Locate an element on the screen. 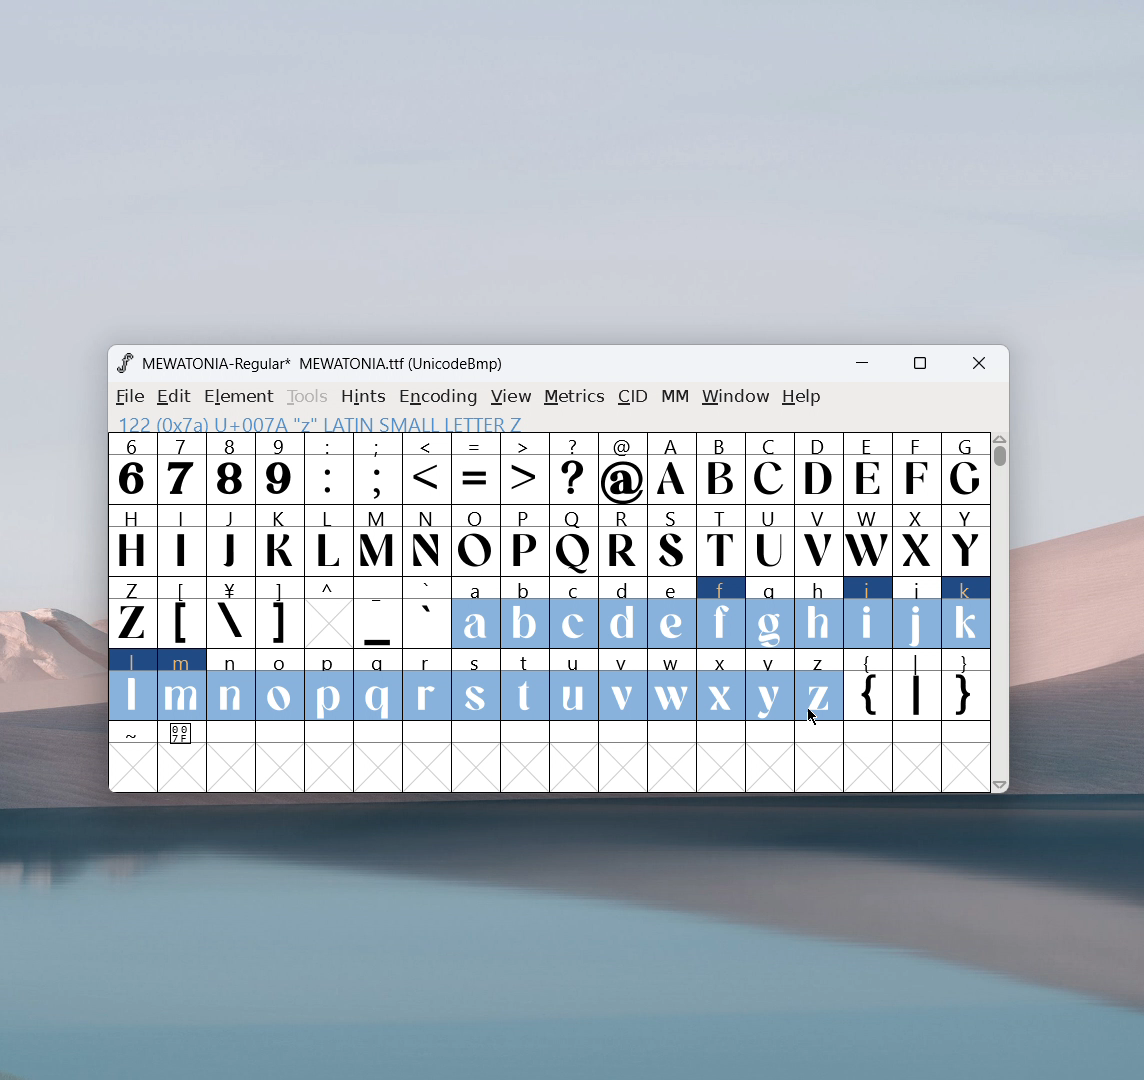 This screenshot has height=1080, width=1144. x is located at coordinates (722, 684).